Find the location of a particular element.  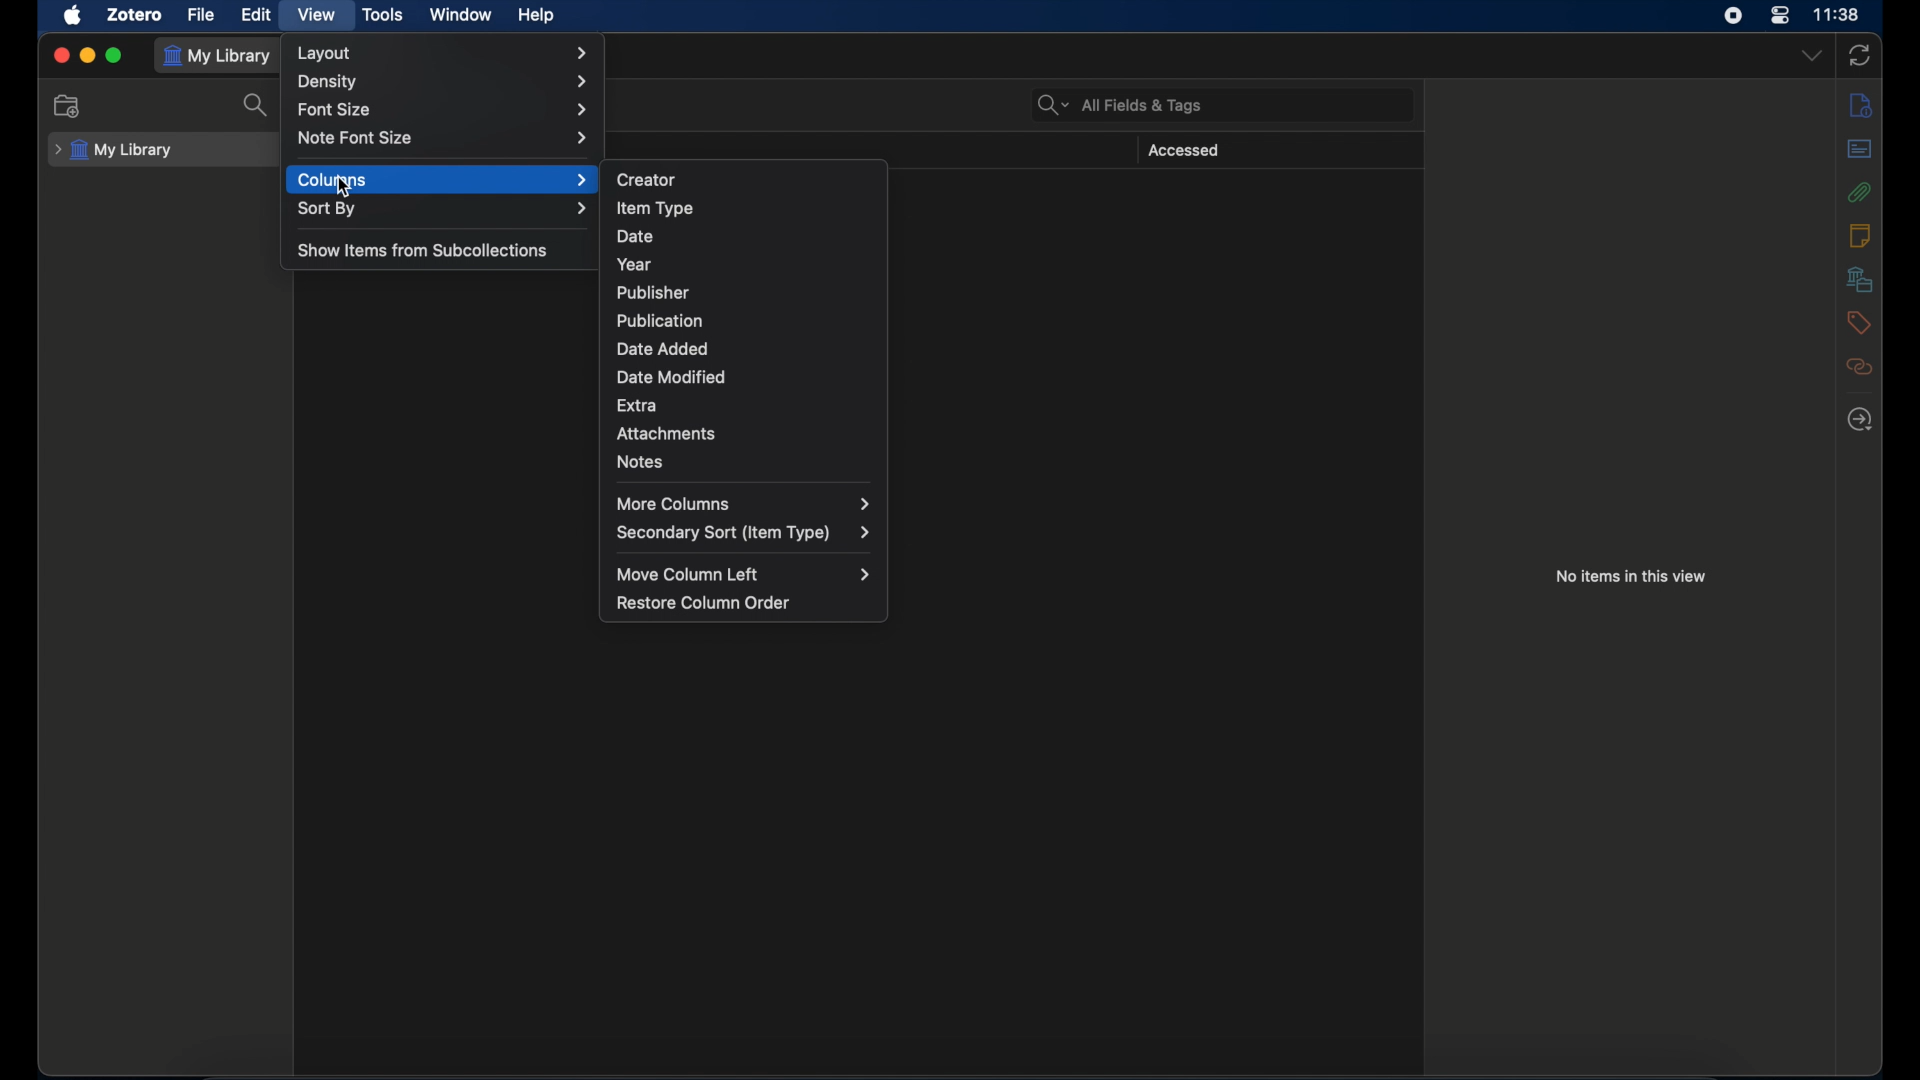

dropdown is located at coordinates (1811, 56).